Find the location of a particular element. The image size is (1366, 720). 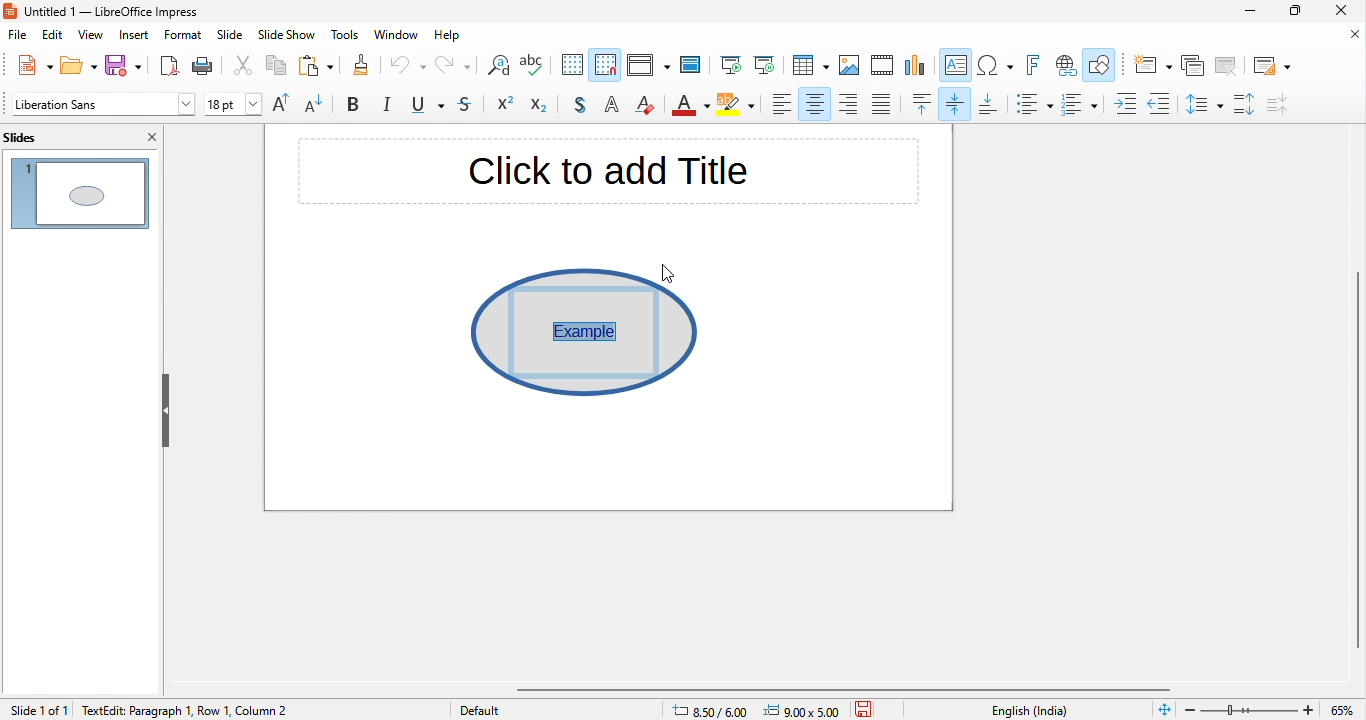

maximize is located at coordinates (1293, 13).